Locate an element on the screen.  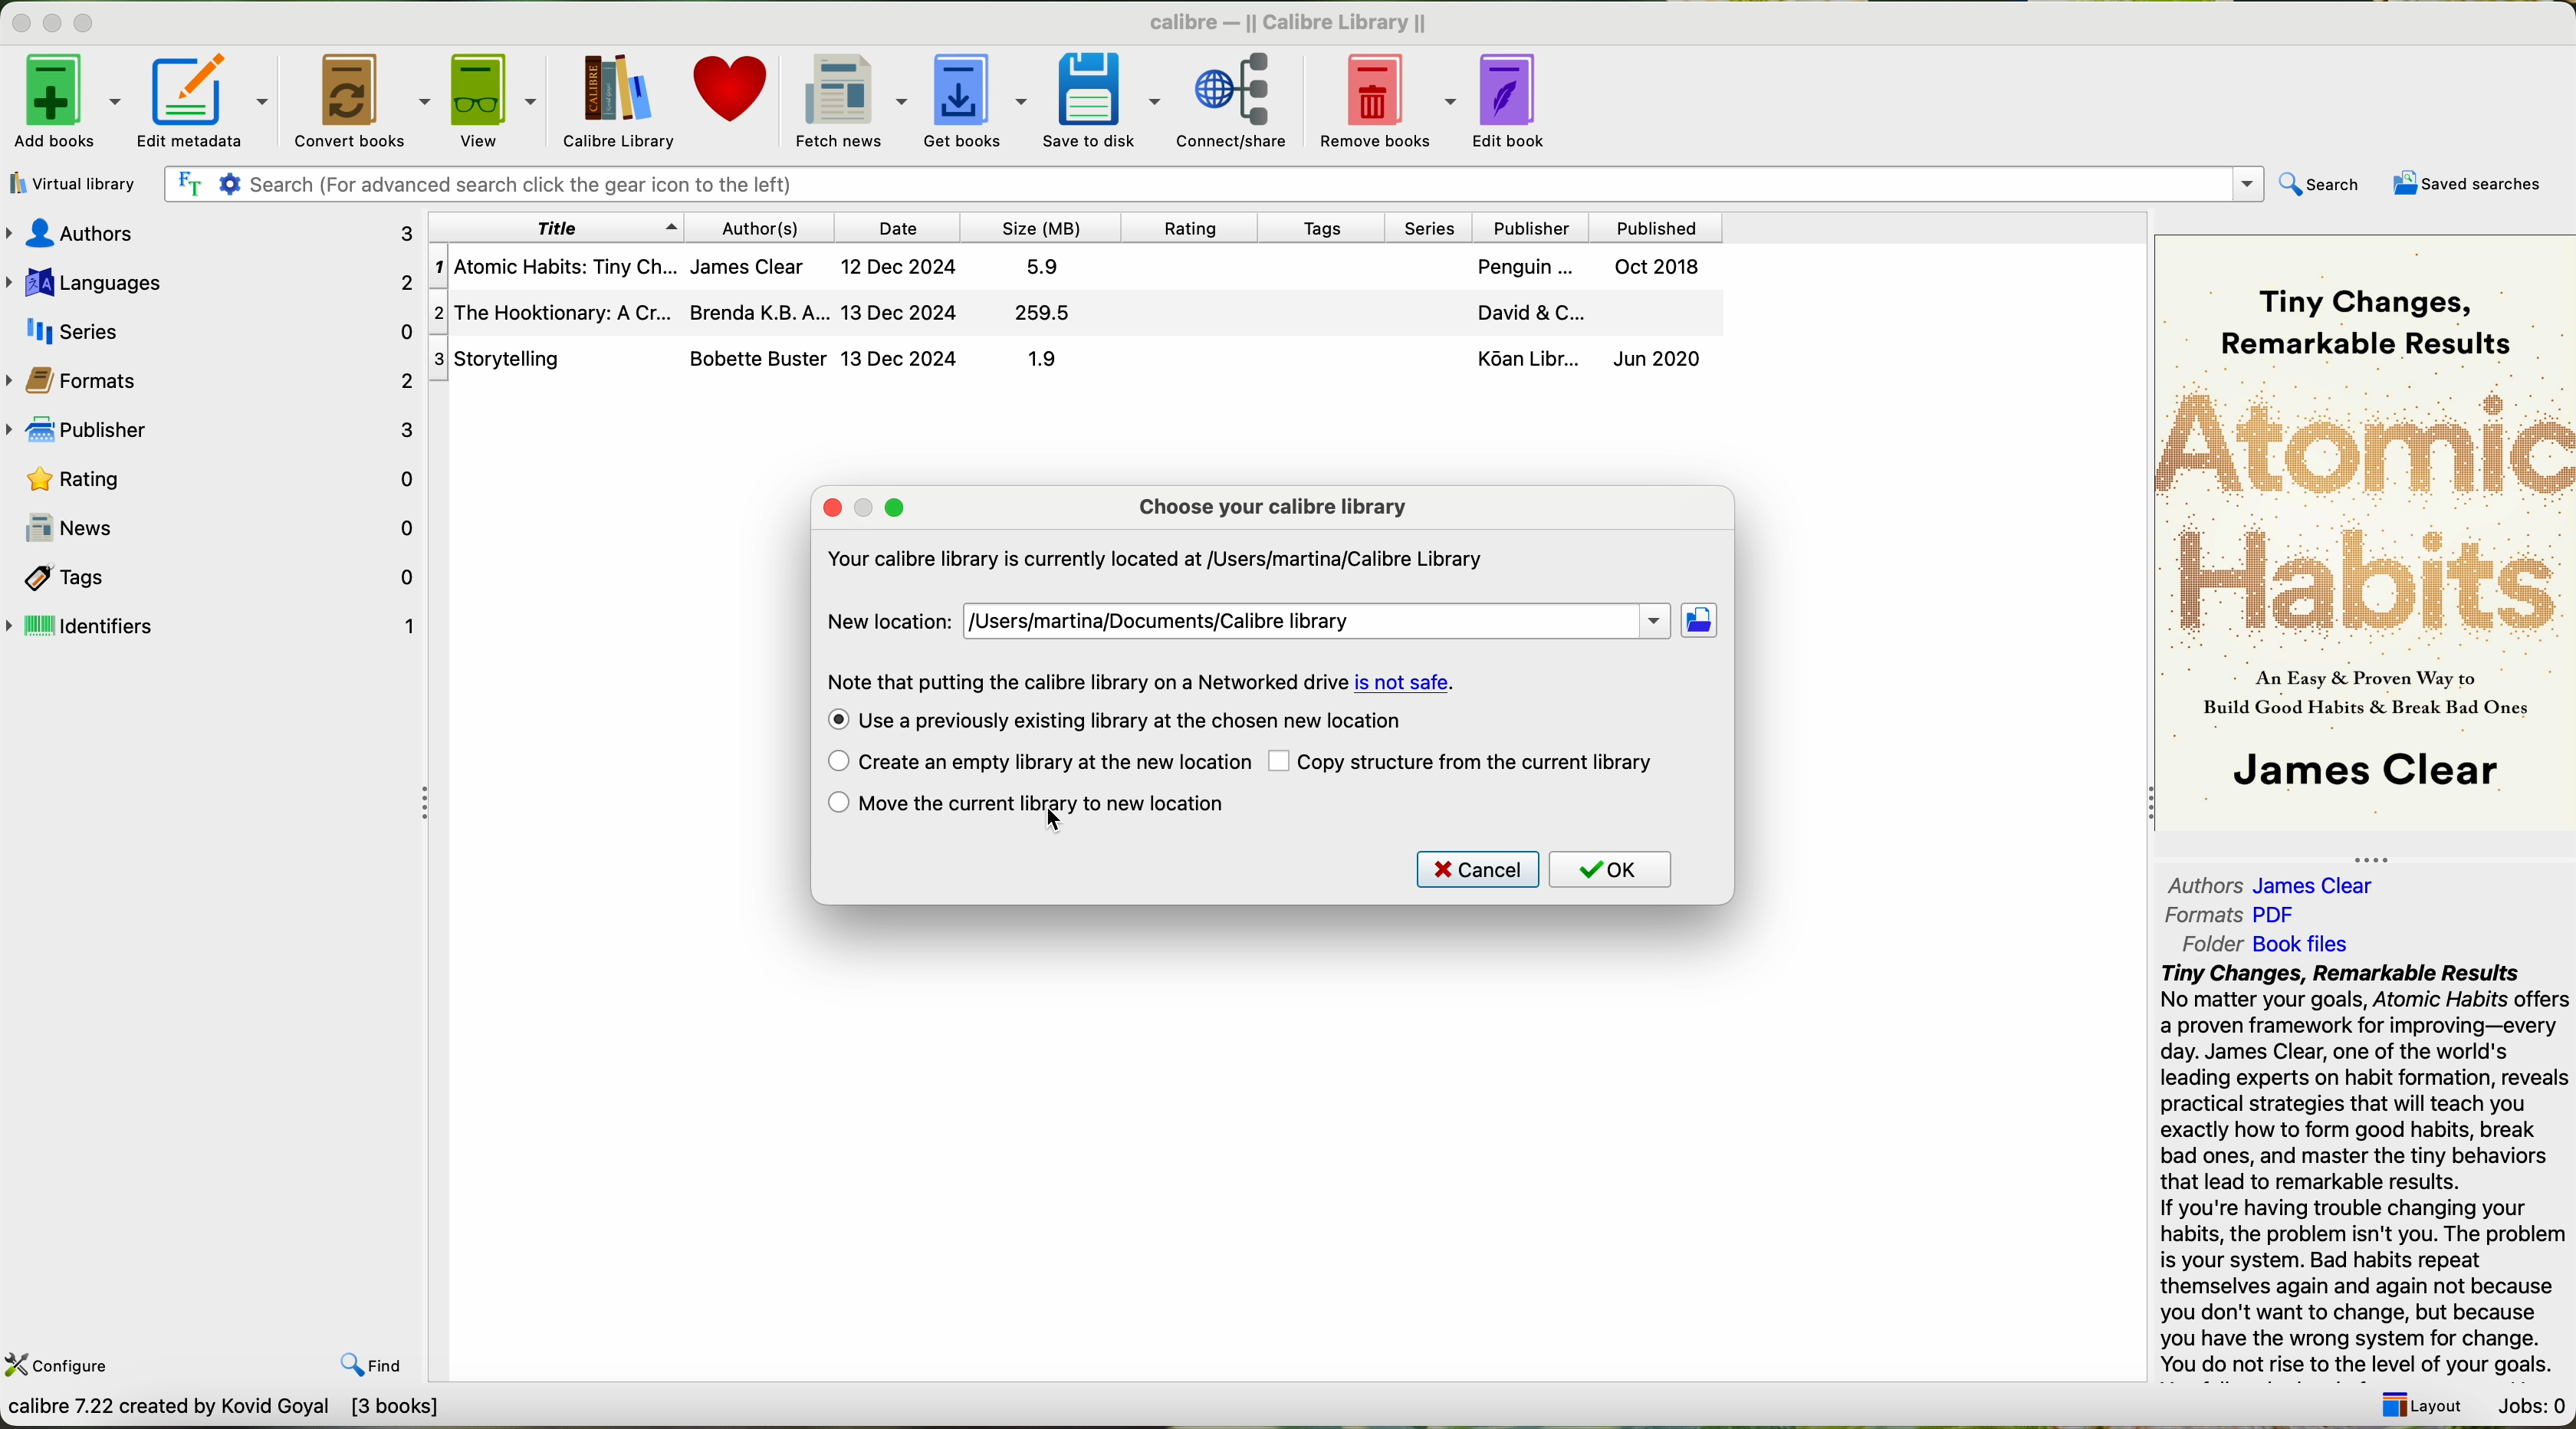
virtual library is located at coordinates (76, 184).